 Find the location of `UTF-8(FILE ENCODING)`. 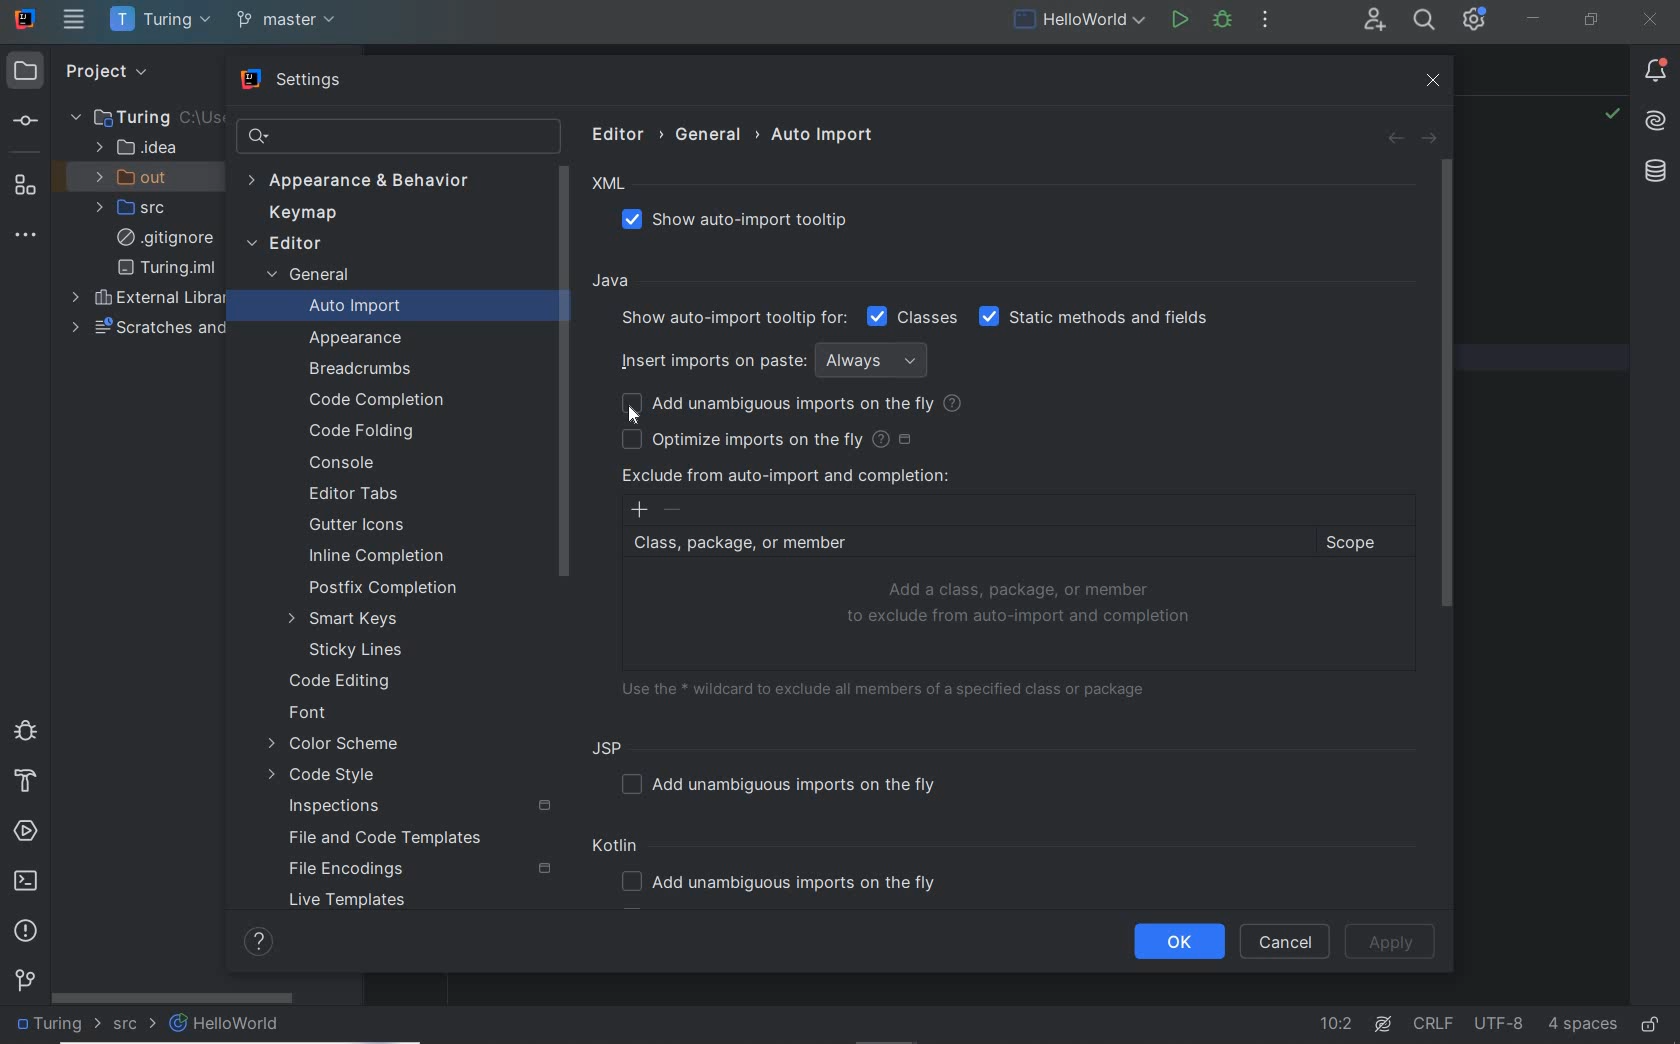

UTF-8(FILE ENCODING) is located at coordinates (1496, 1025).